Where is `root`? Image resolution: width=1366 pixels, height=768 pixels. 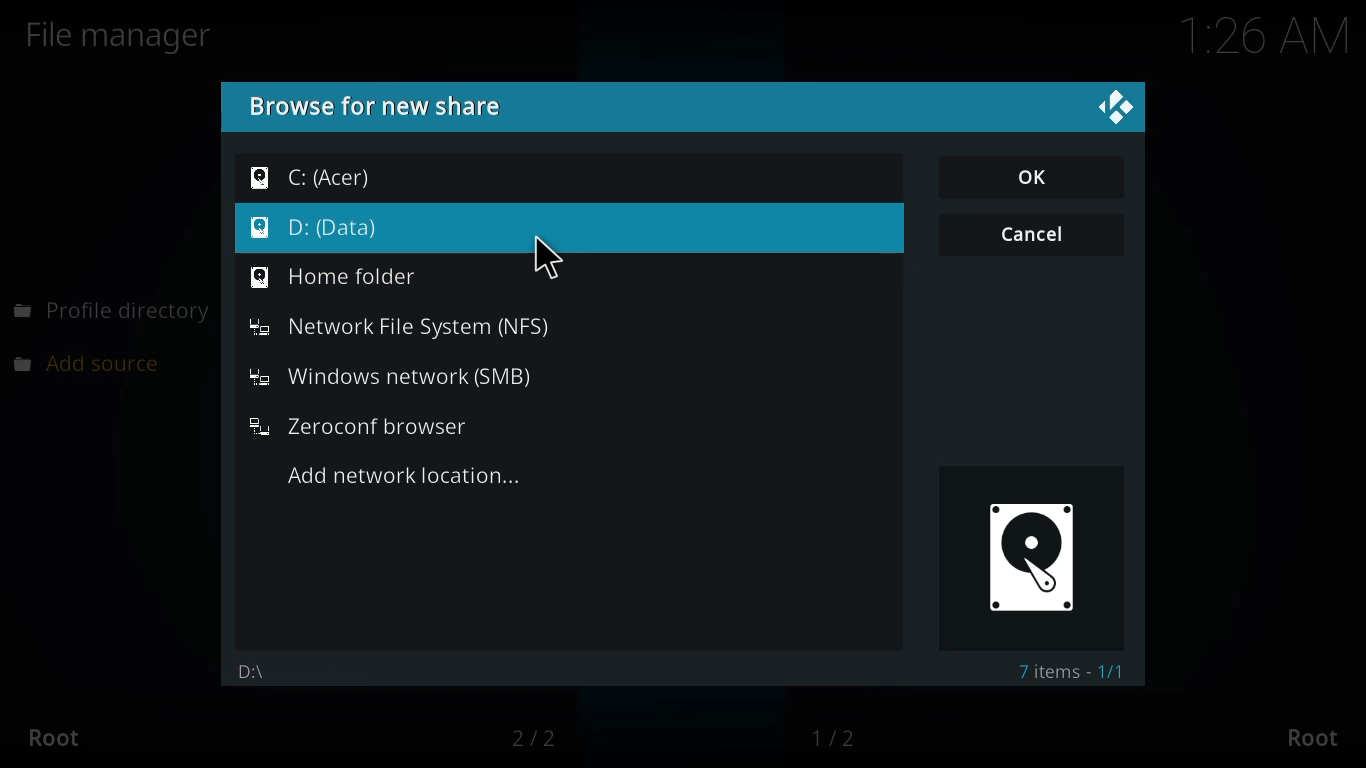
root is located at coordinates (63, 738).